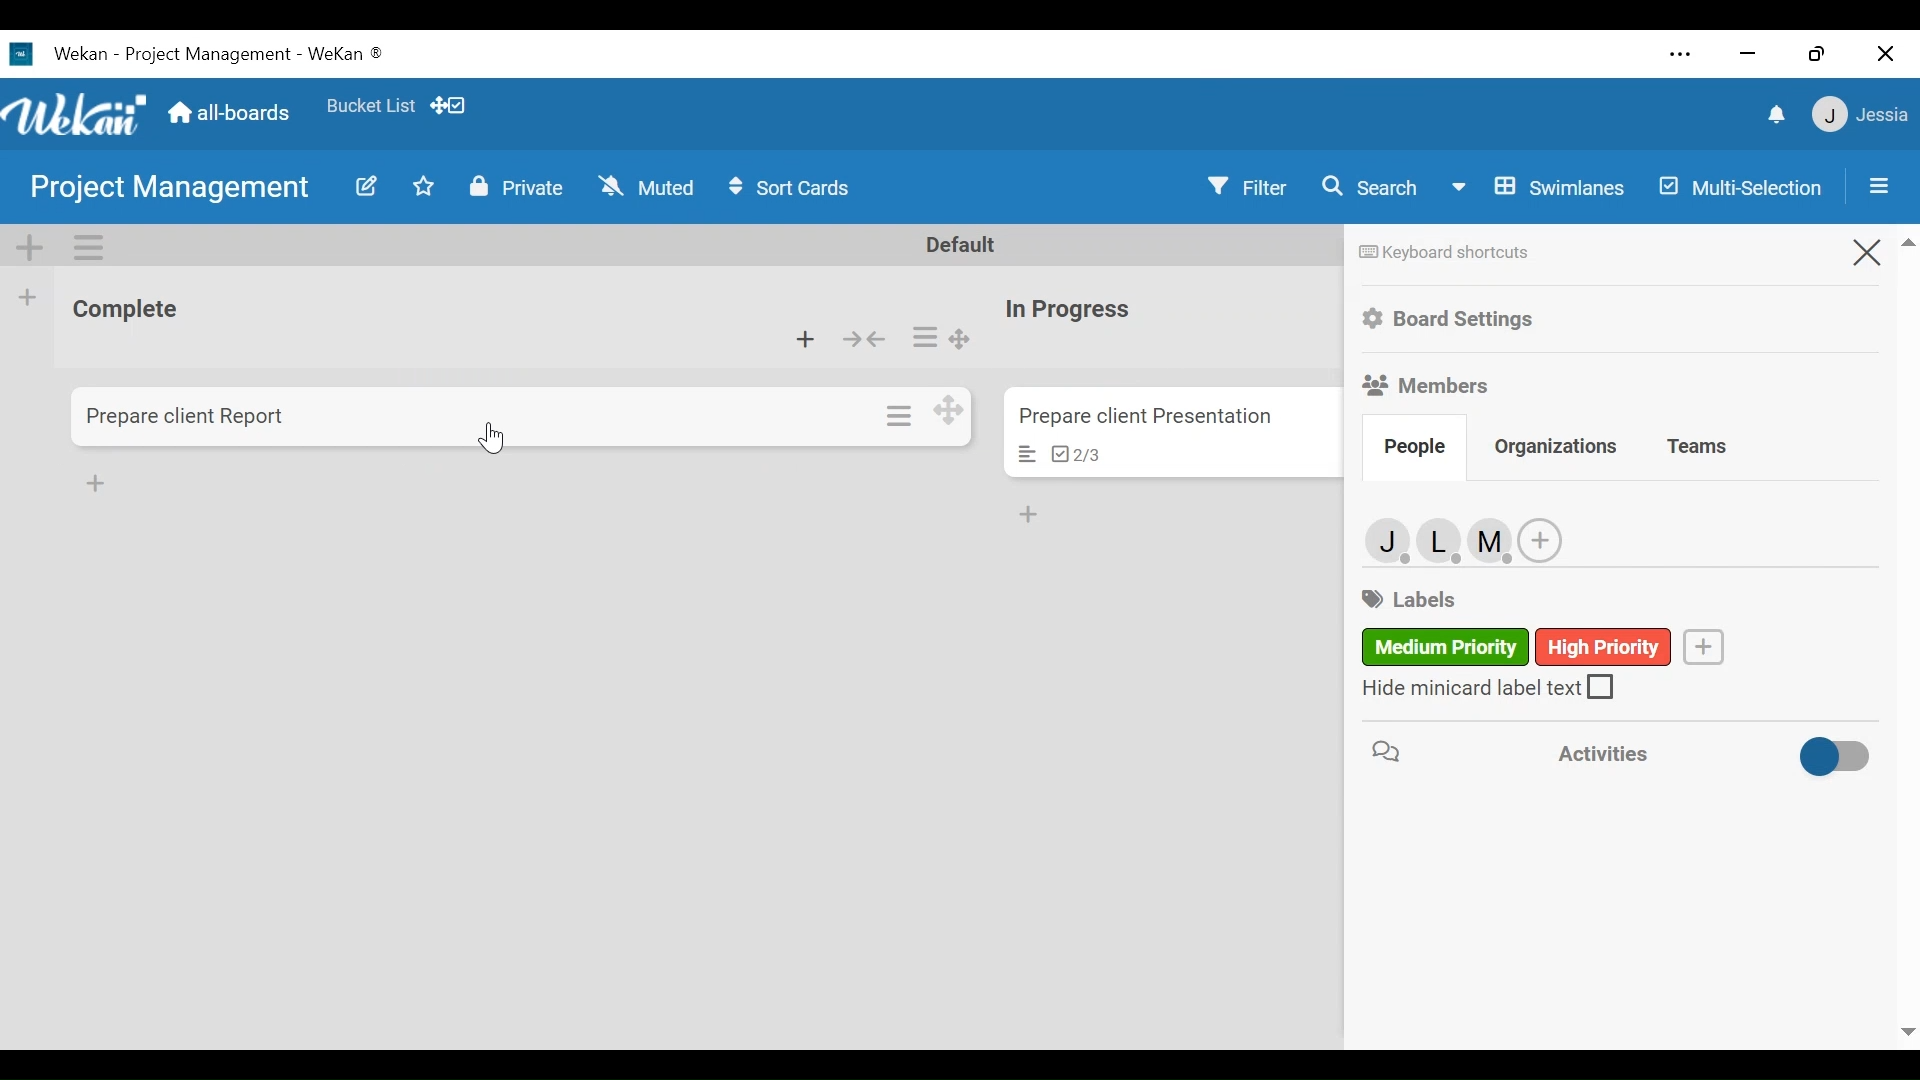 This screenshot has width=1920, height=1080. Describe the element at coordinates (1029, 454) in the screenshot. I see `Card Description` at that location.